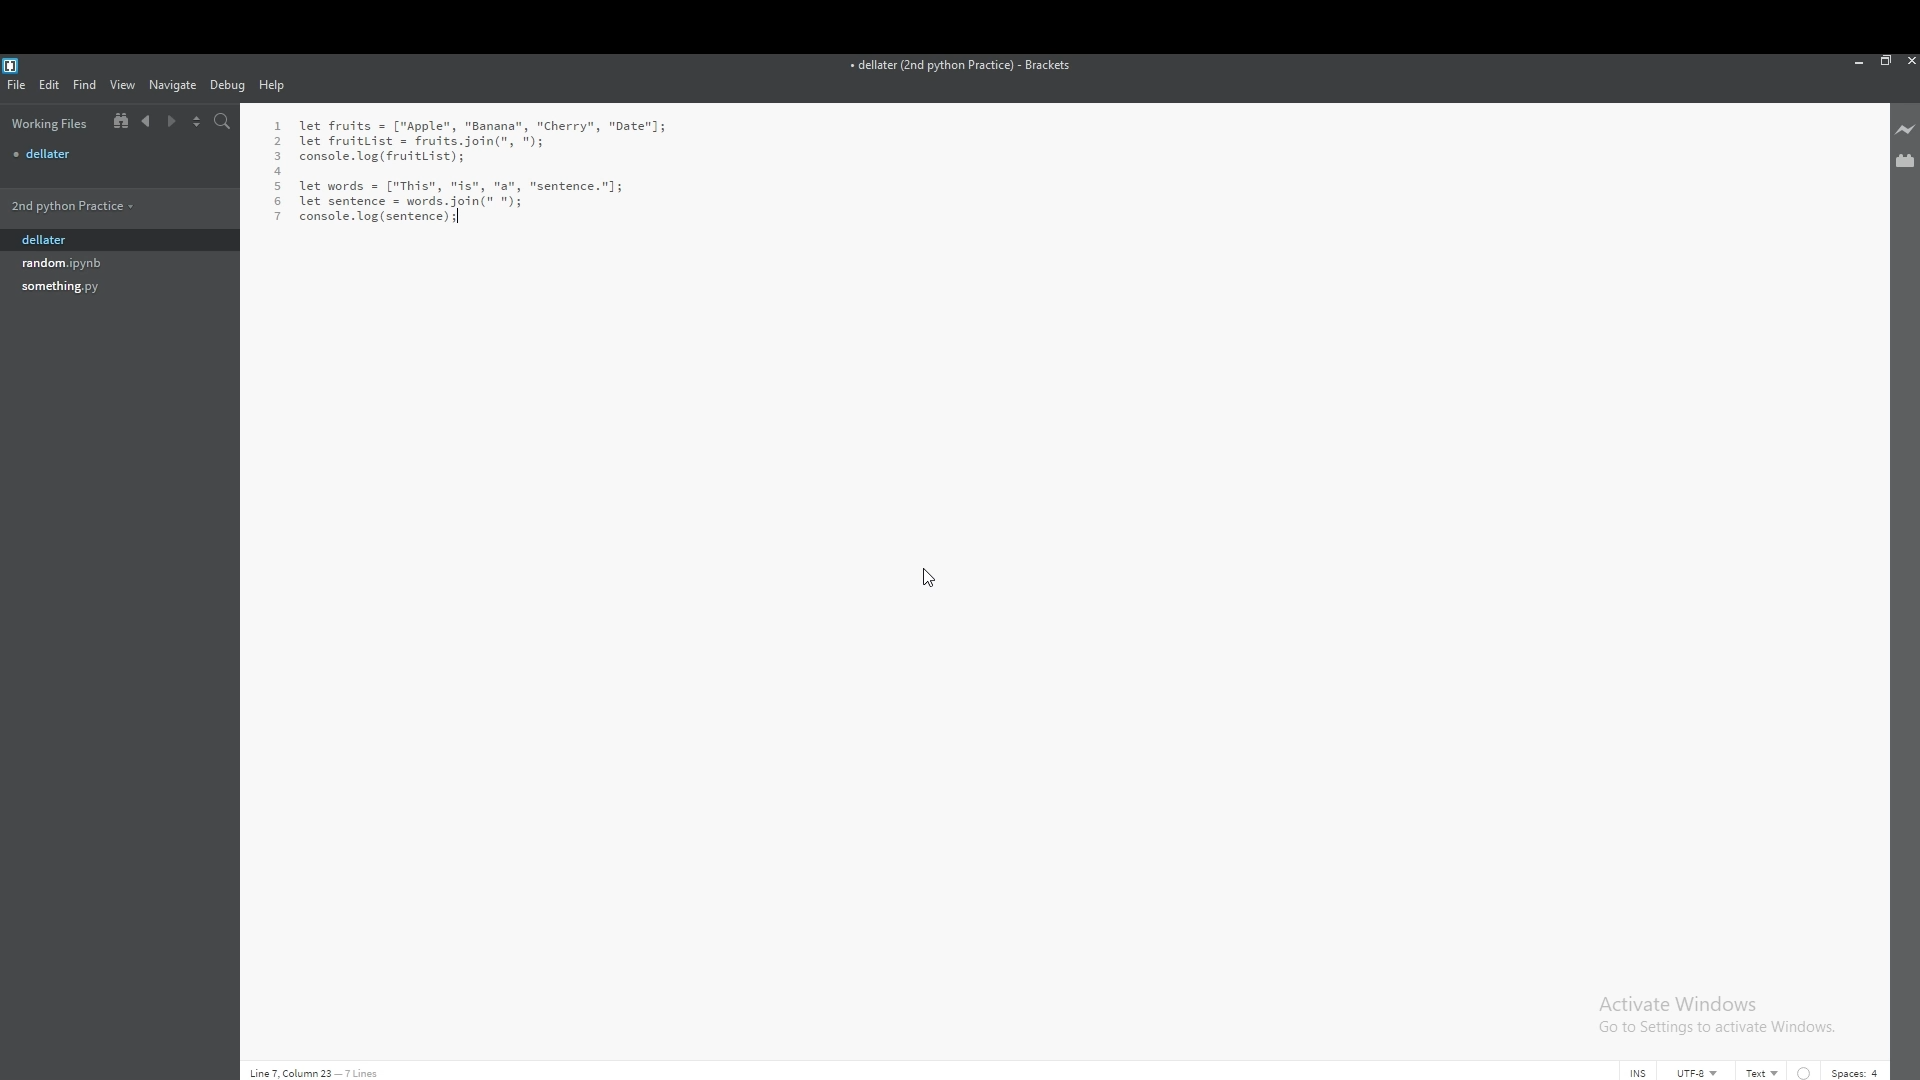 The height and width of the screenshot is (1080, 1920). I want to click on working files, so click(50, 123).